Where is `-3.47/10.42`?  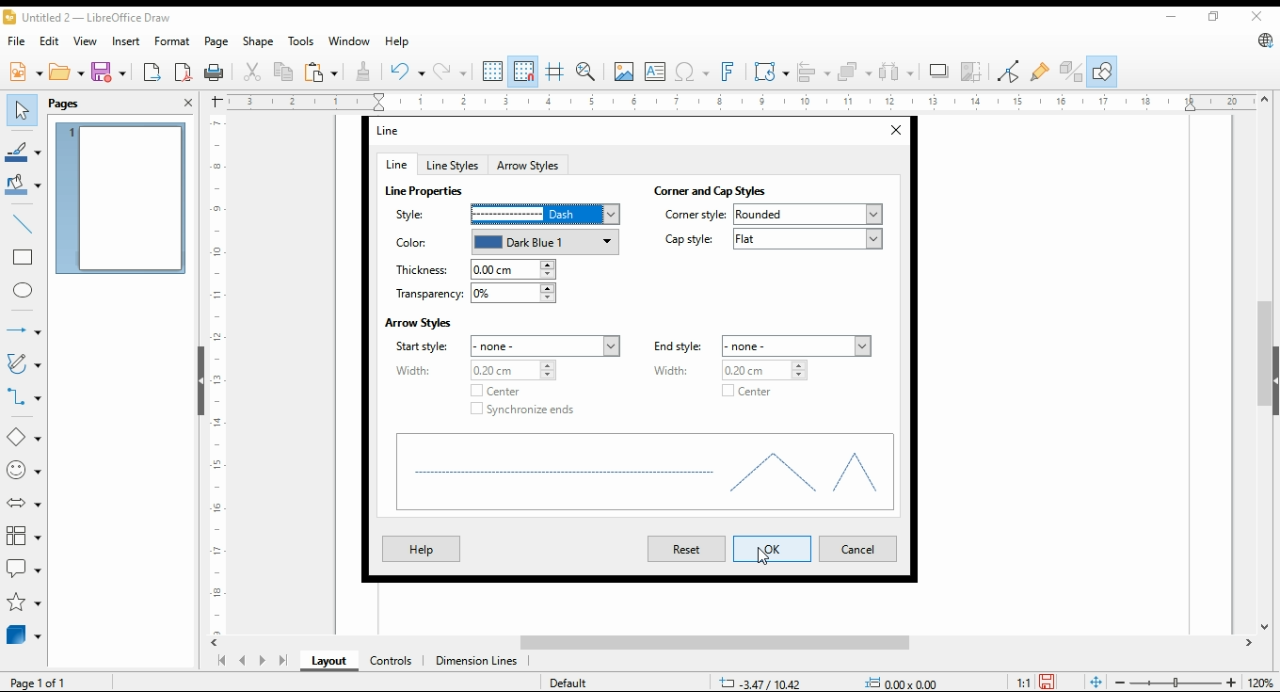 -3.47/10.42 is located at coordinates (760, 683).